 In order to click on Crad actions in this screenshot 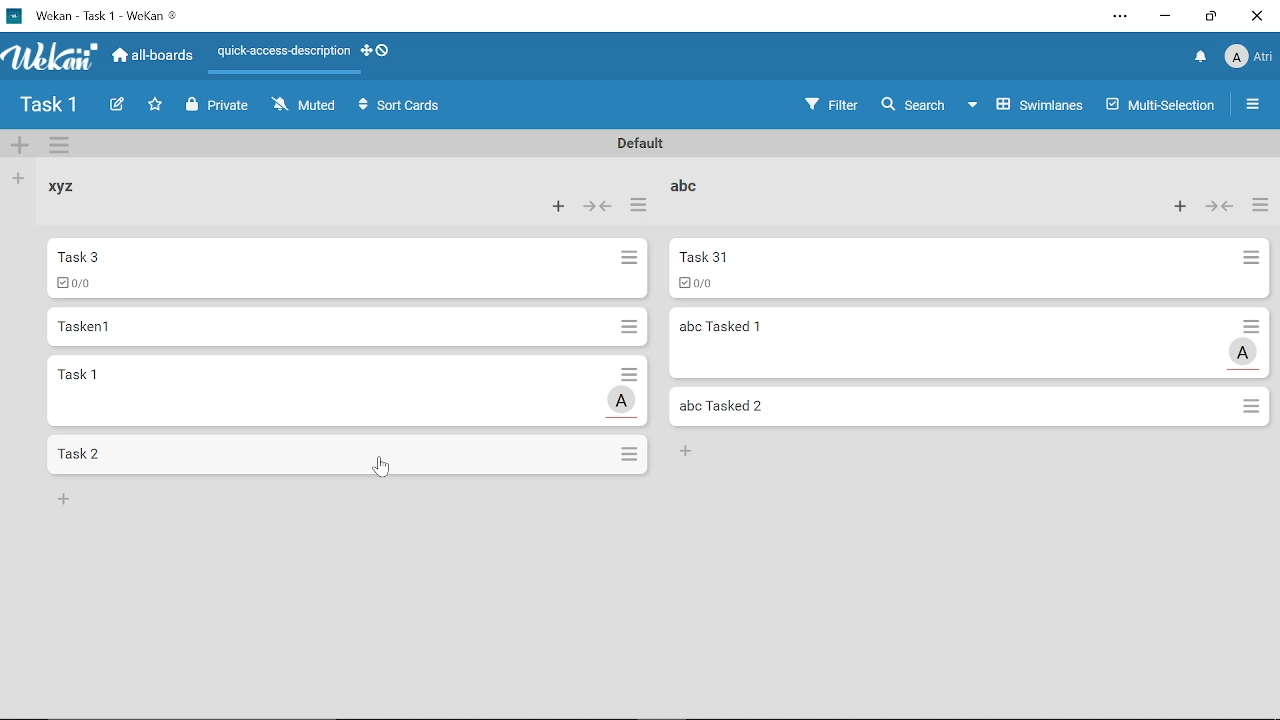, I will do `click(627, 326)`.